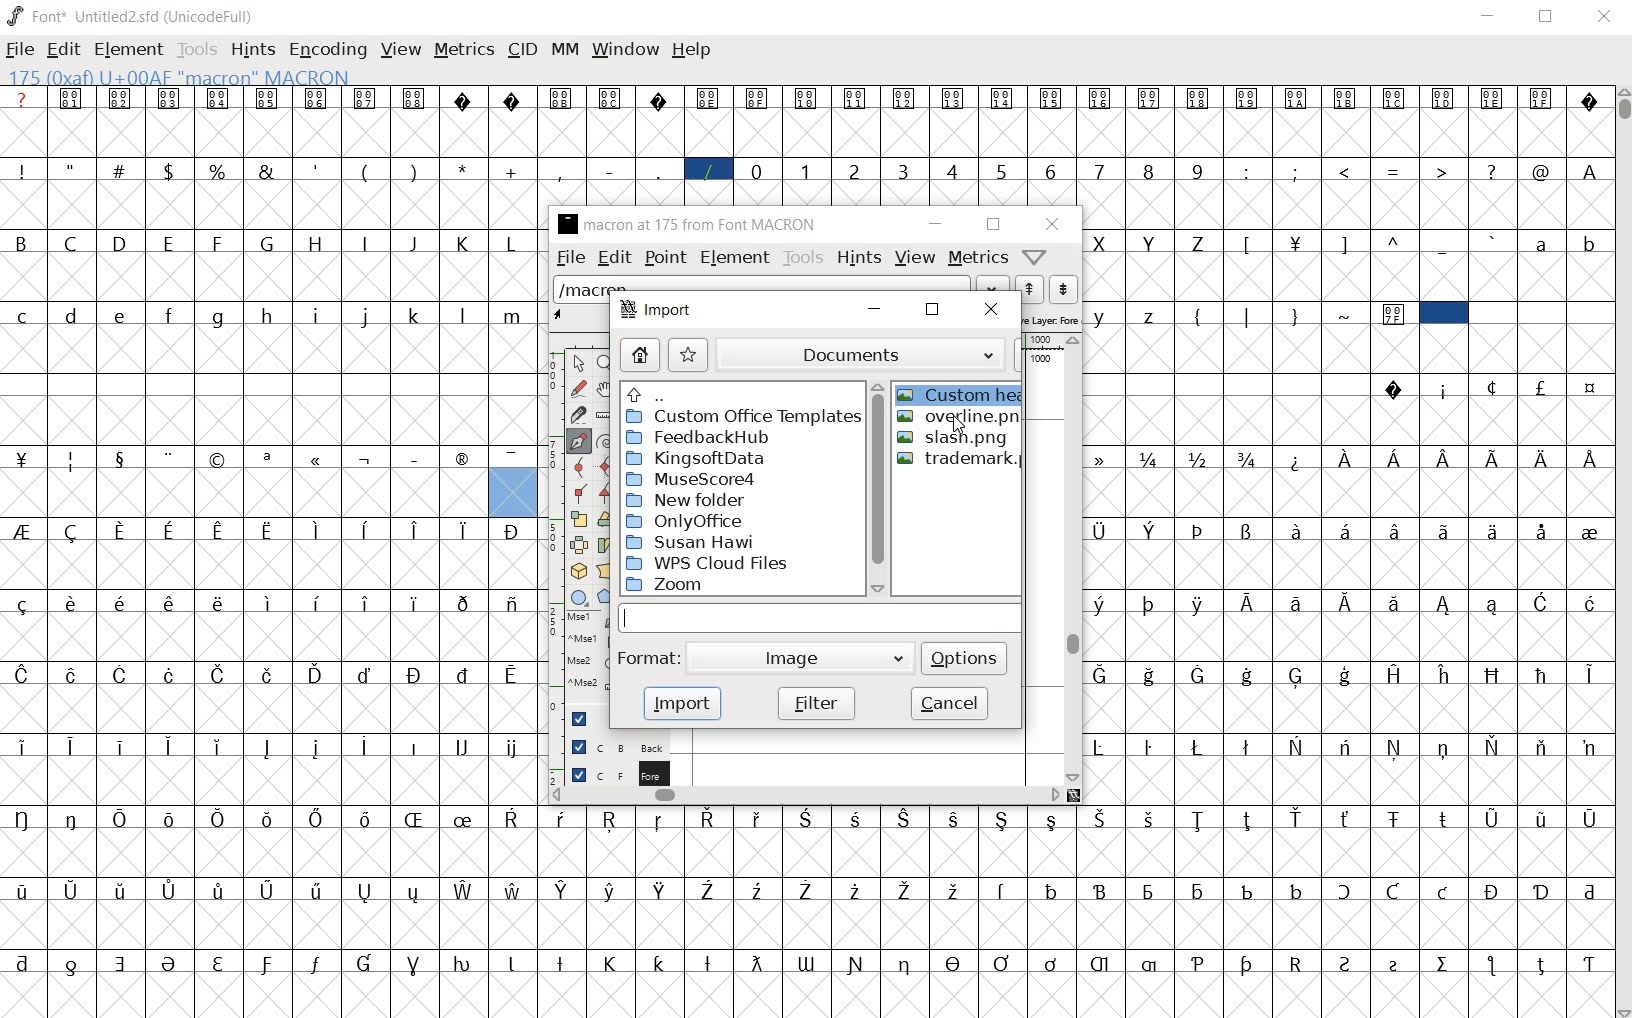 This screenshot has width=1632, height=1018. Describe the element at coordinates (1100, 604) in the screenshot. I see `Symbol` at that location.